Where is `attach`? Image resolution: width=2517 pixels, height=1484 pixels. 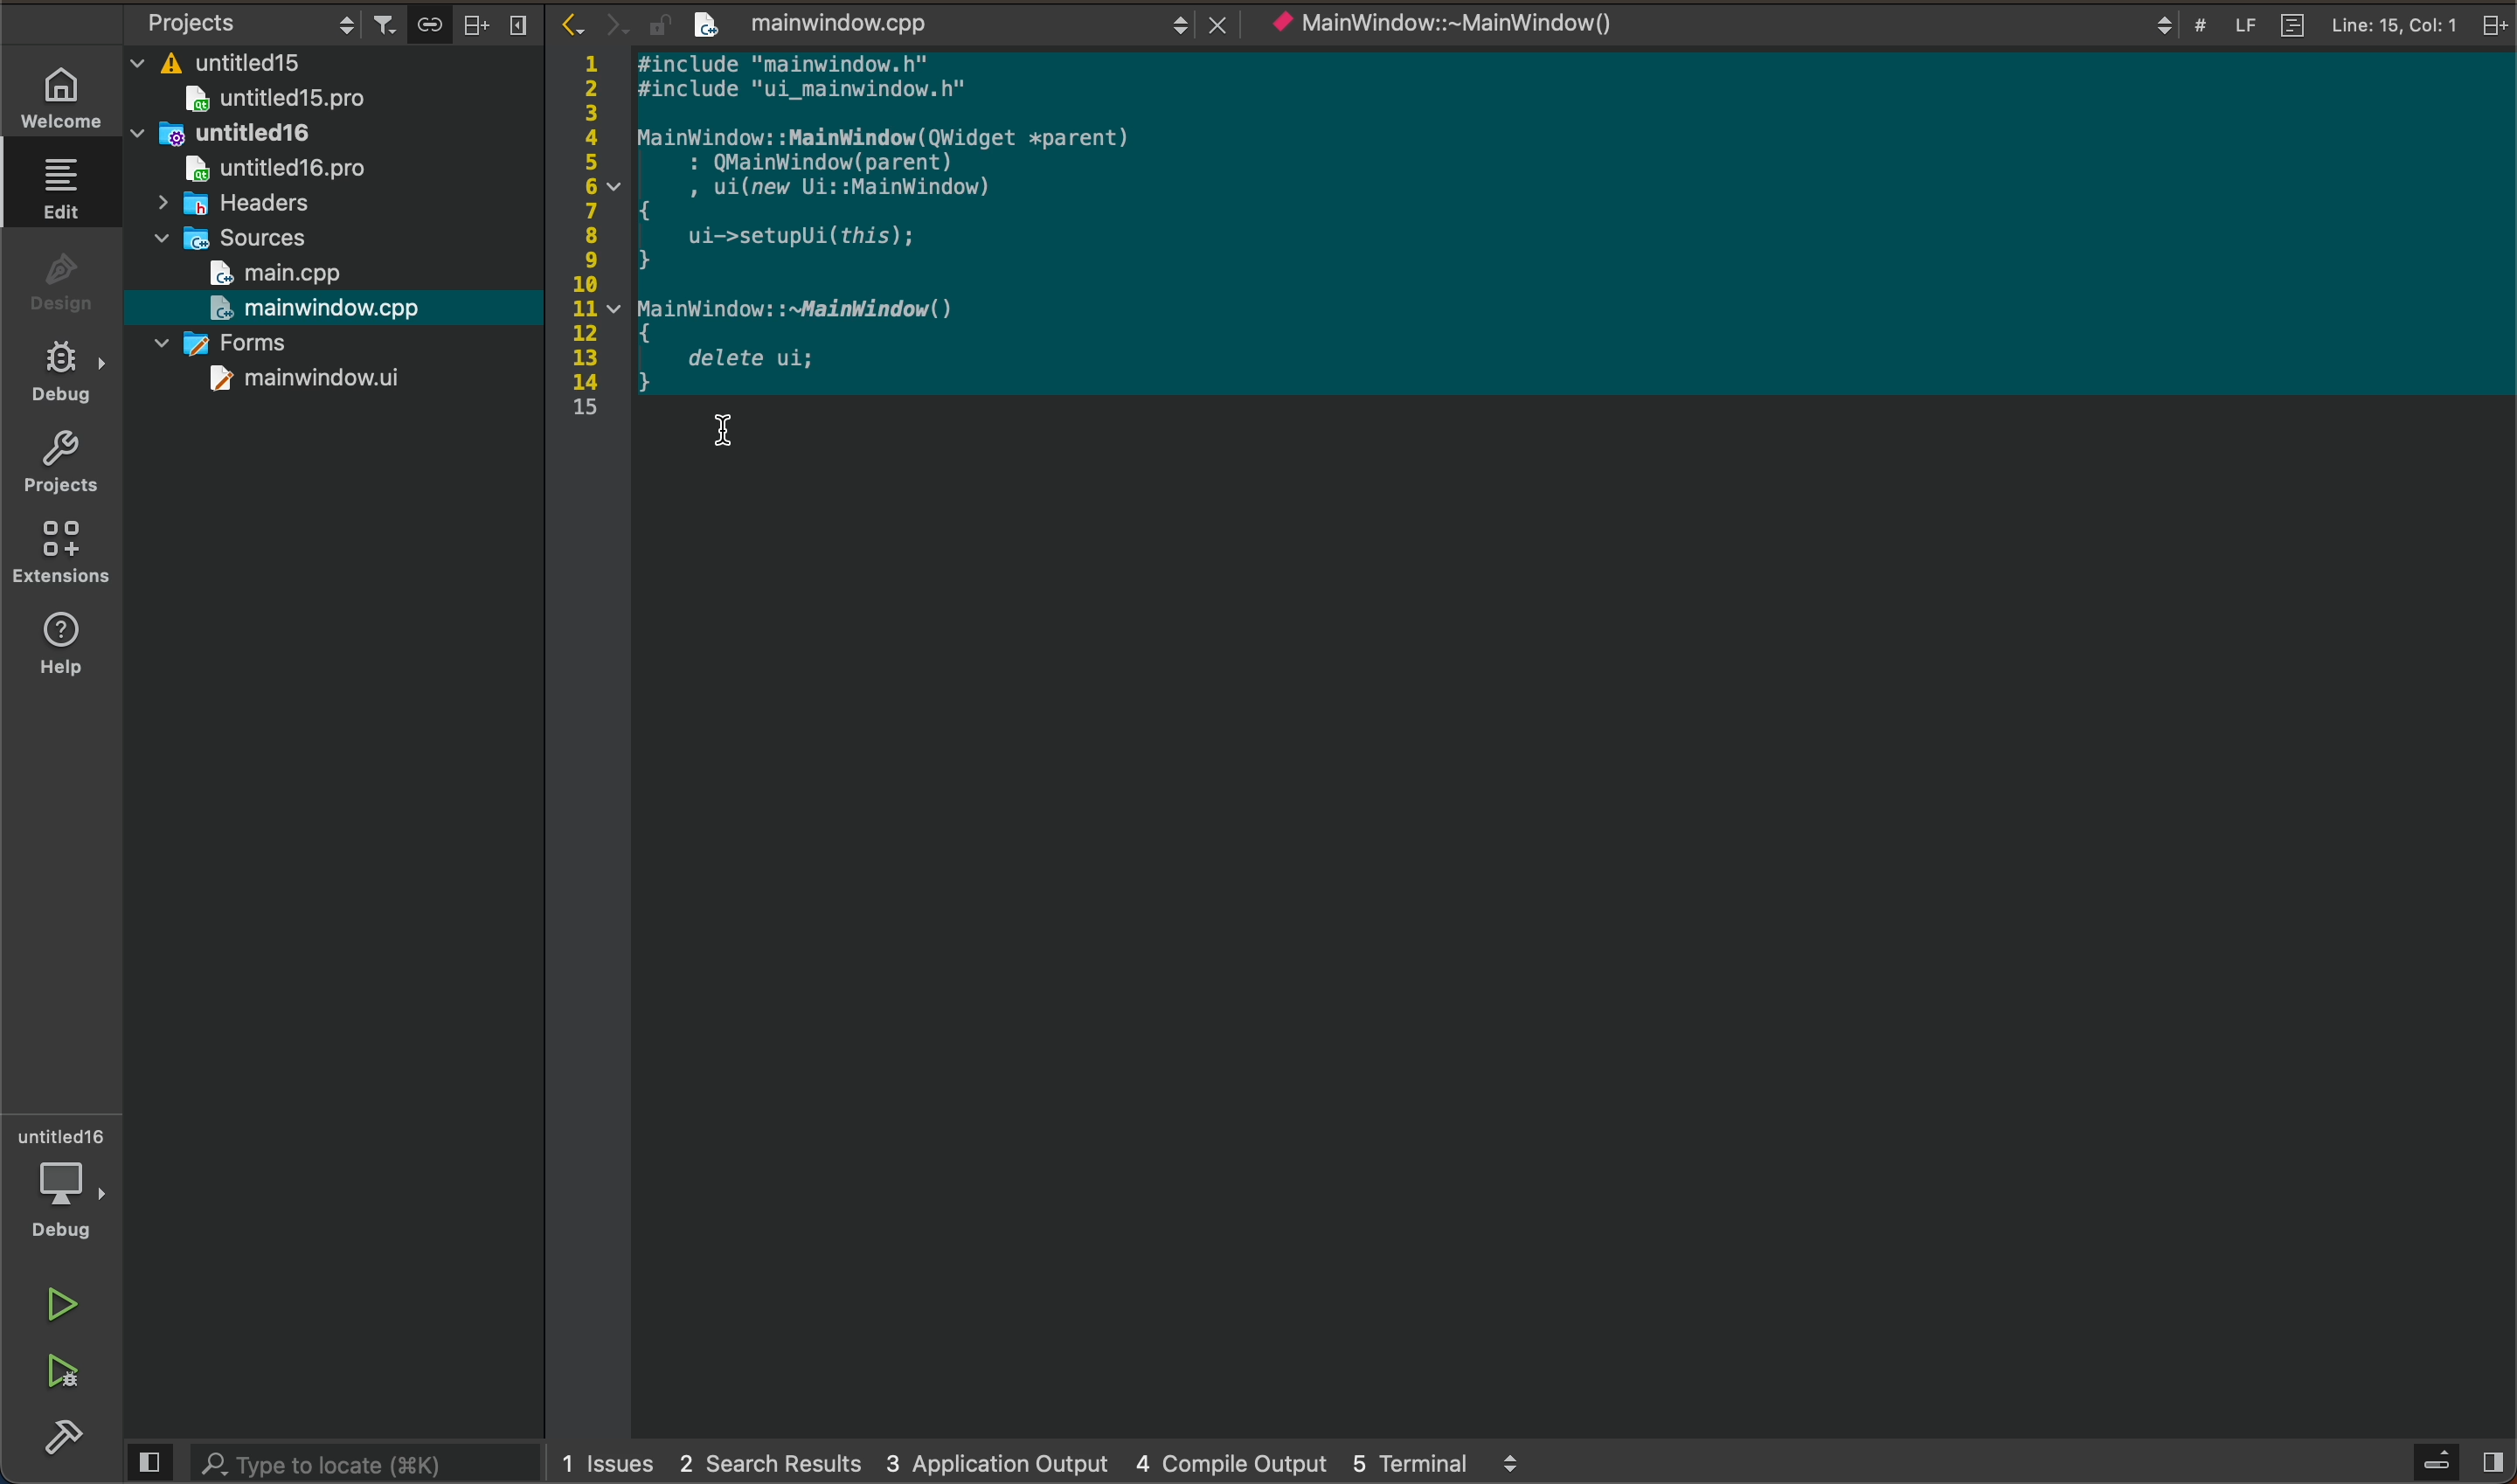
attach is located at coordinates (425, 24).